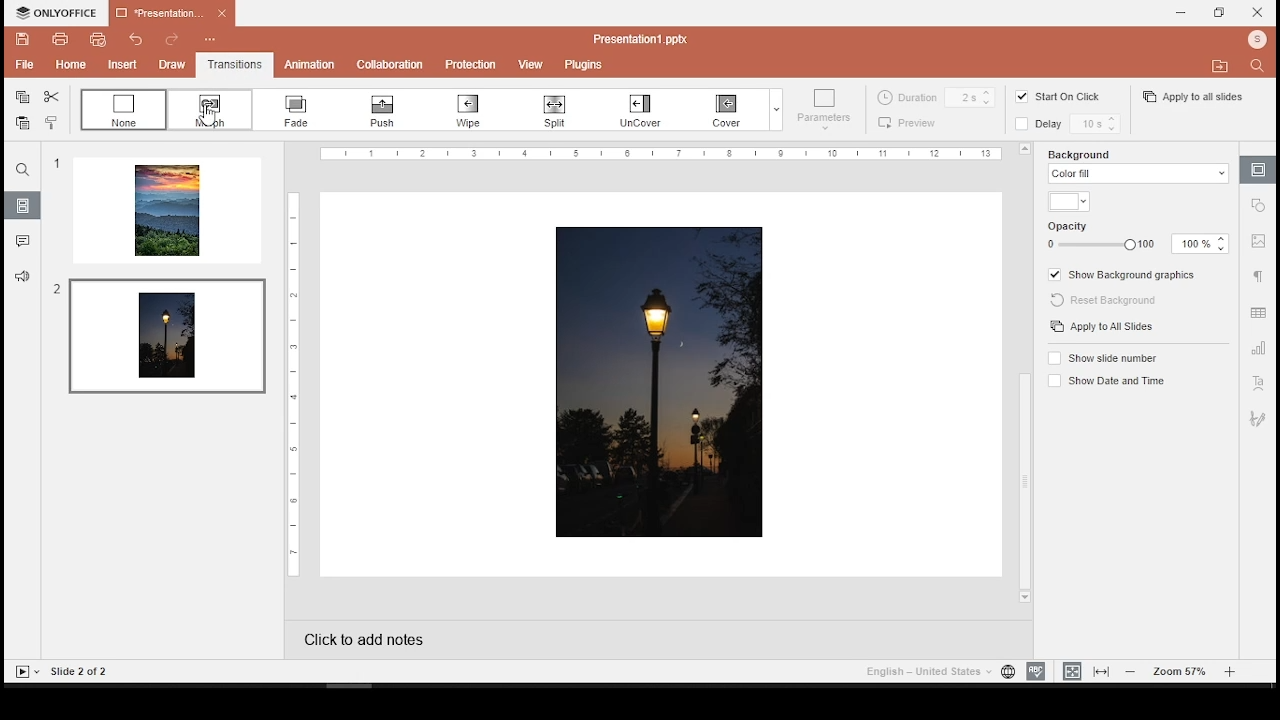  Describe the element at coordinates (1138, 166) in the screenshot. I see `background fill` at that location.